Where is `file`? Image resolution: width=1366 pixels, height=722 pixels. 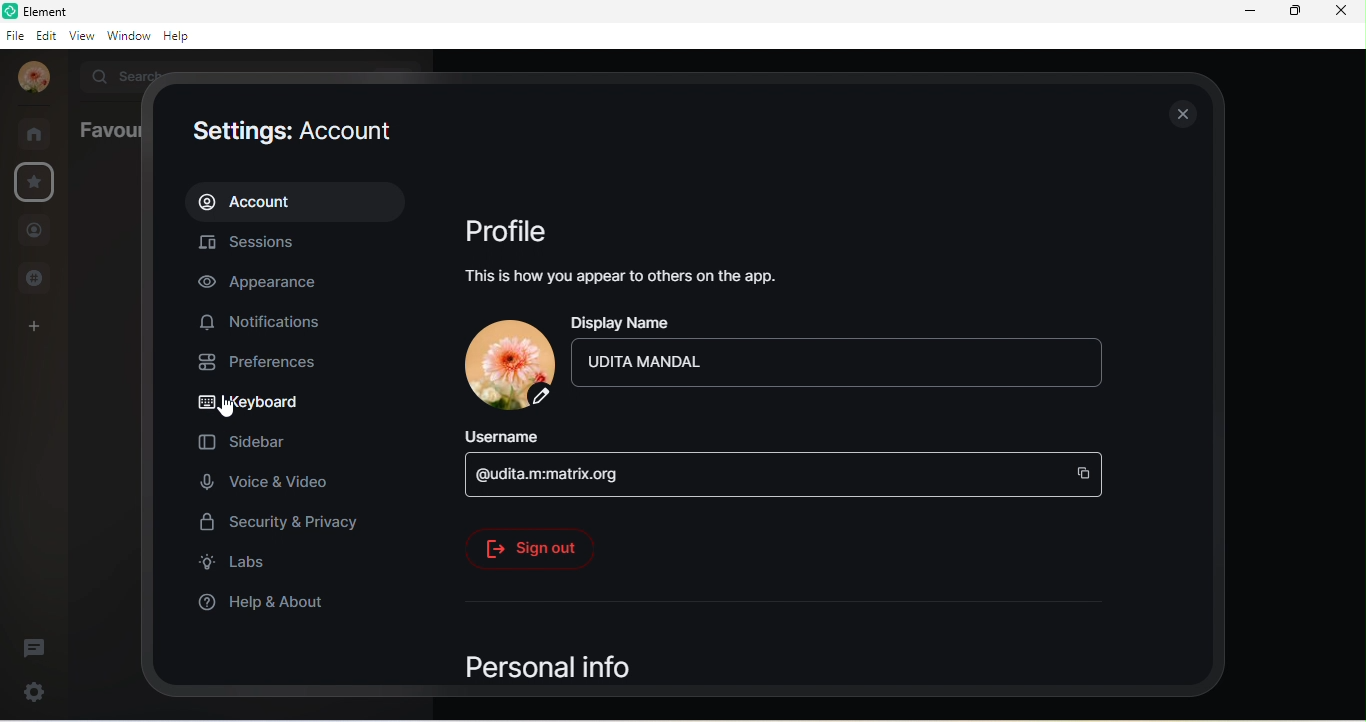
file is located at coordinates (16, 38).